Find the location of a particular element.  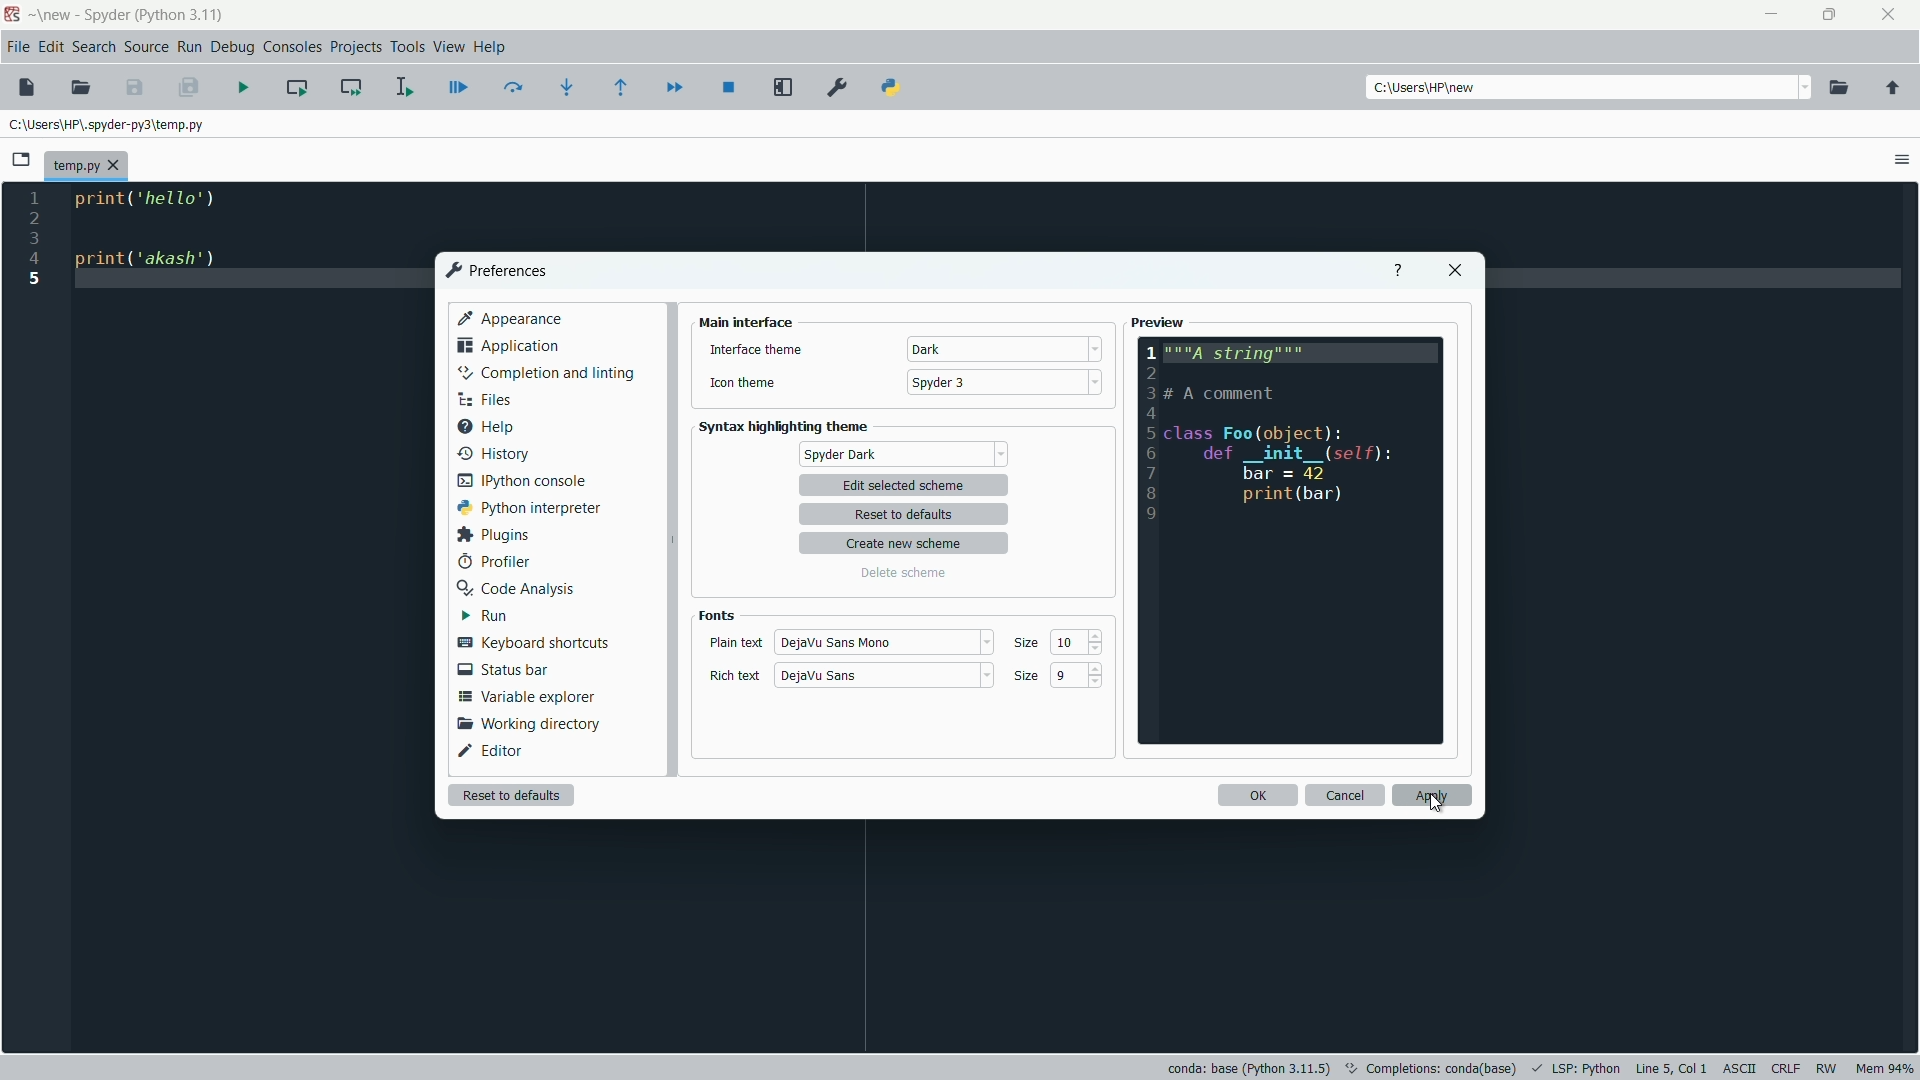

text is located at coordinates (1433, 1066).